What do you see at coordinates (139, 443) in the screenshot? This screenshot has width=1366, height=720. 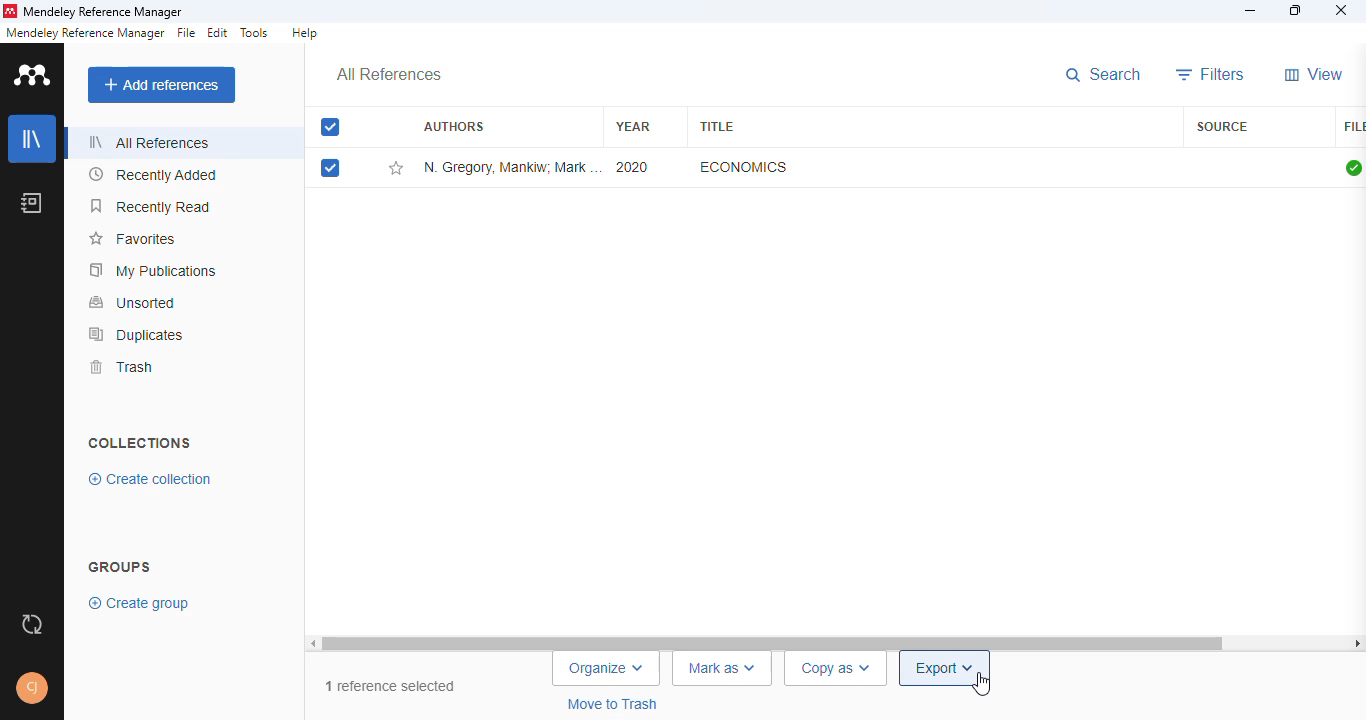 I see `collections` at bounding box center [139, 443].